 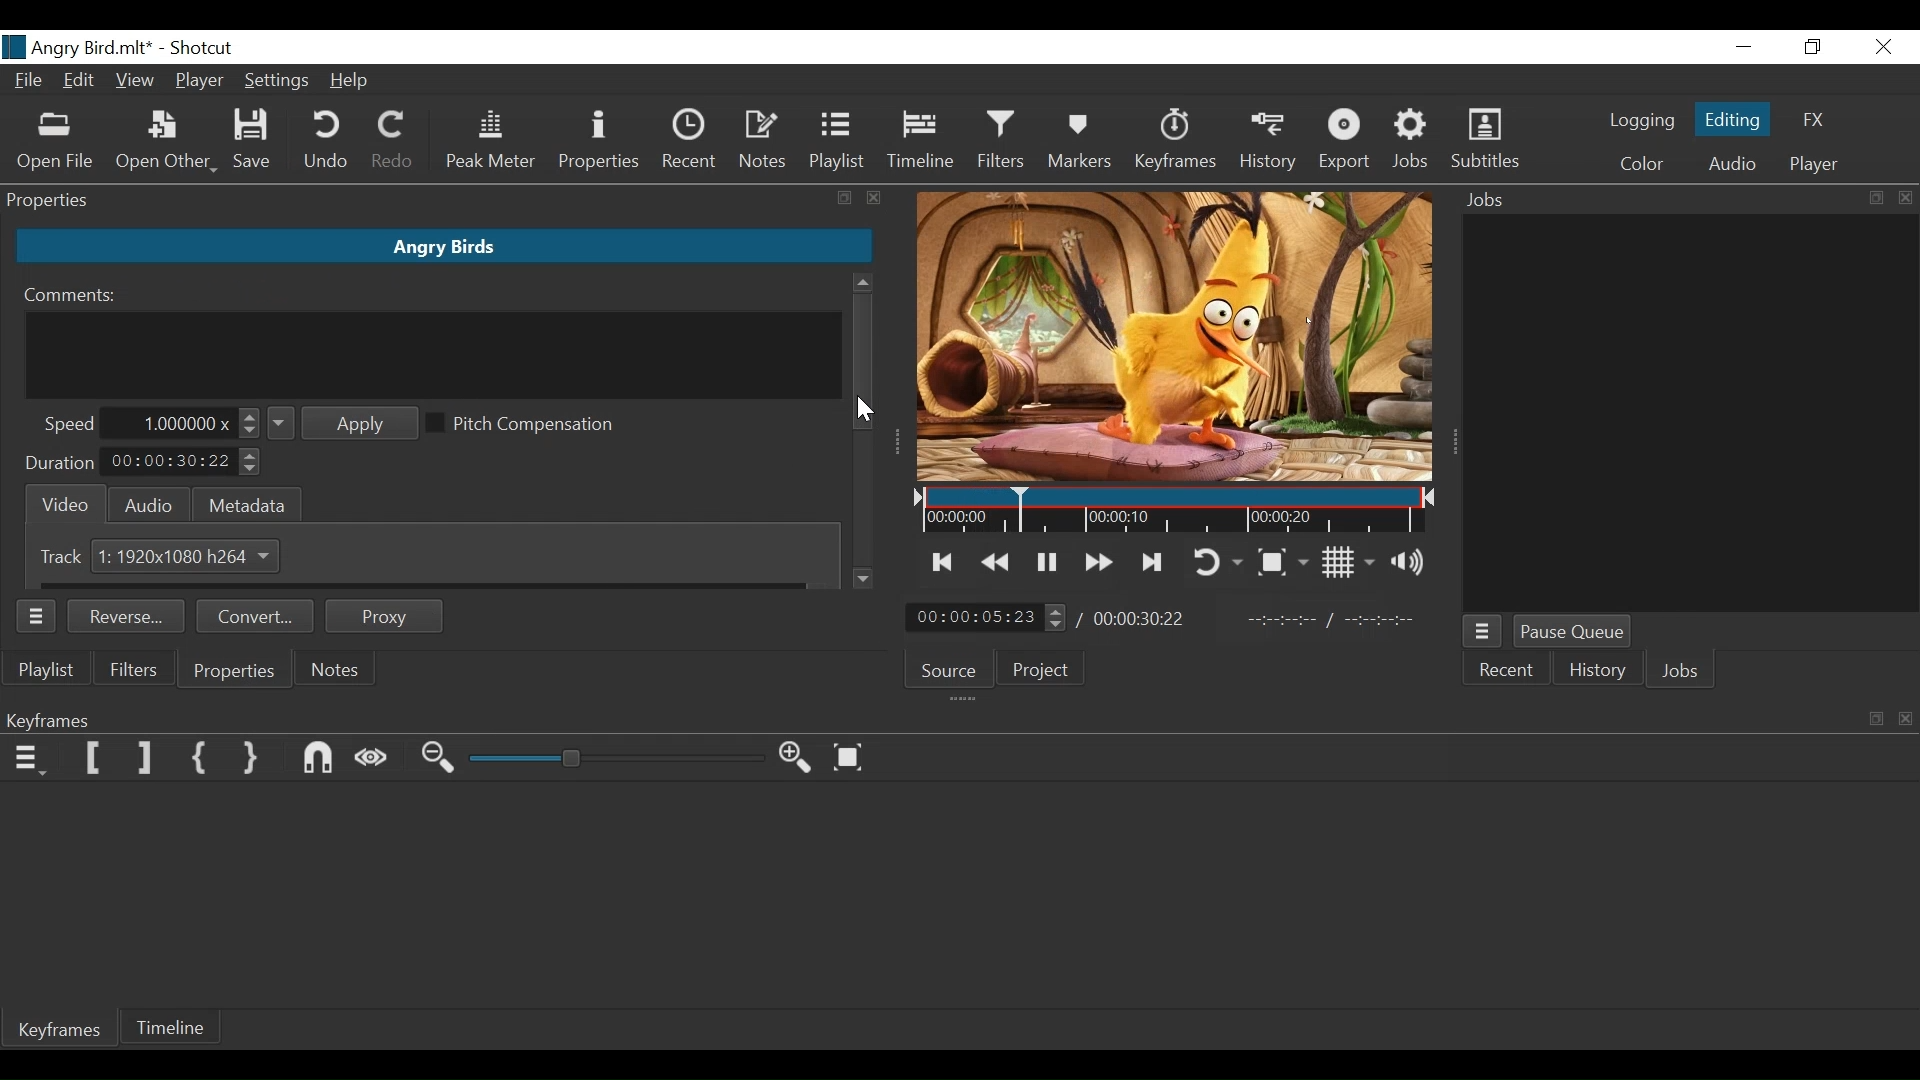 What do you see at coordinates (1813, 48) in the screenshot?
I see `Restore` at bounding box center [1813, 48].